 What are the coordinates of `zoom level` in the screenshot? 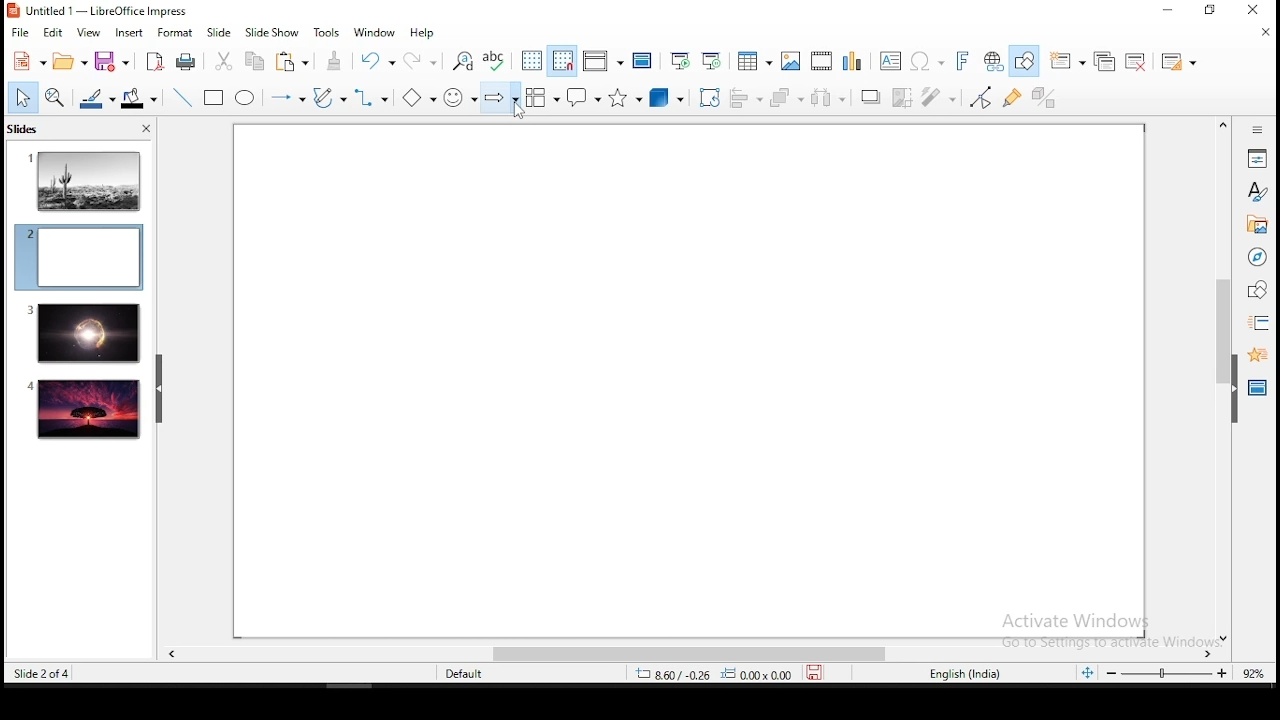 It's located at (1254, 672).